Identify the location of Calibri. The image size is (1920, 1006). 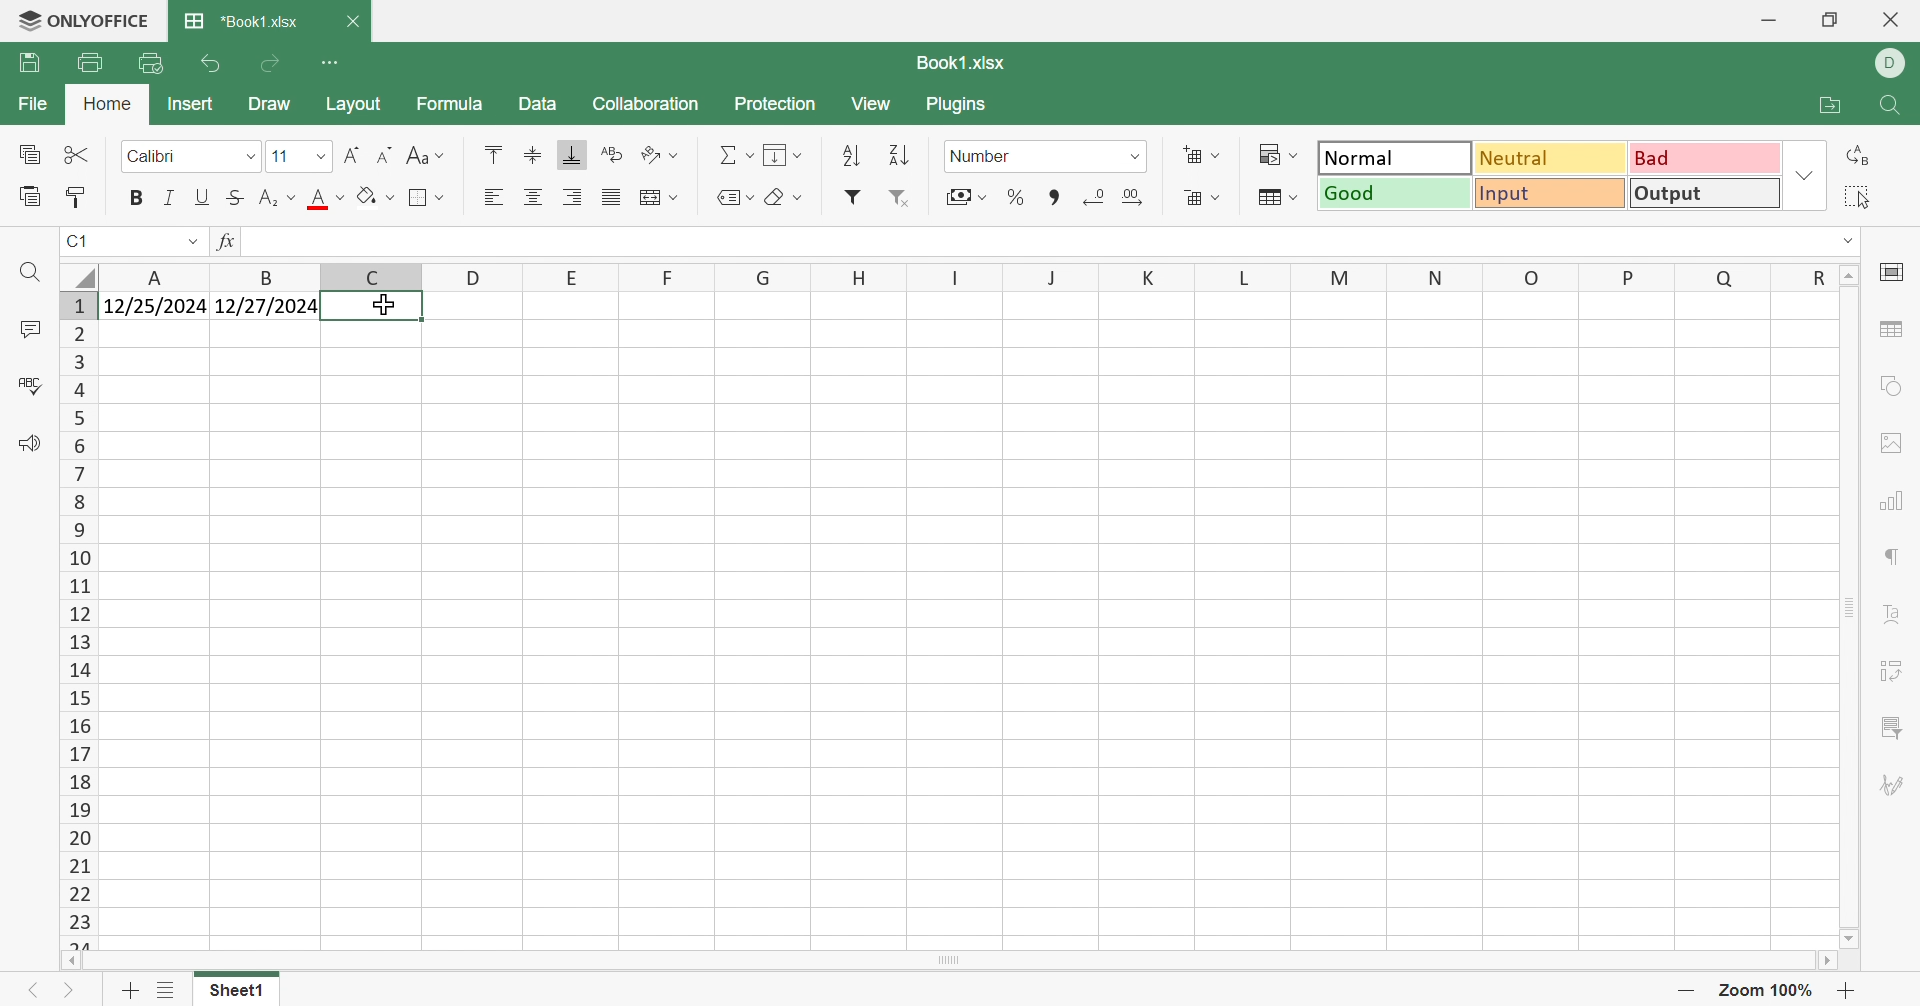
(159, 157).